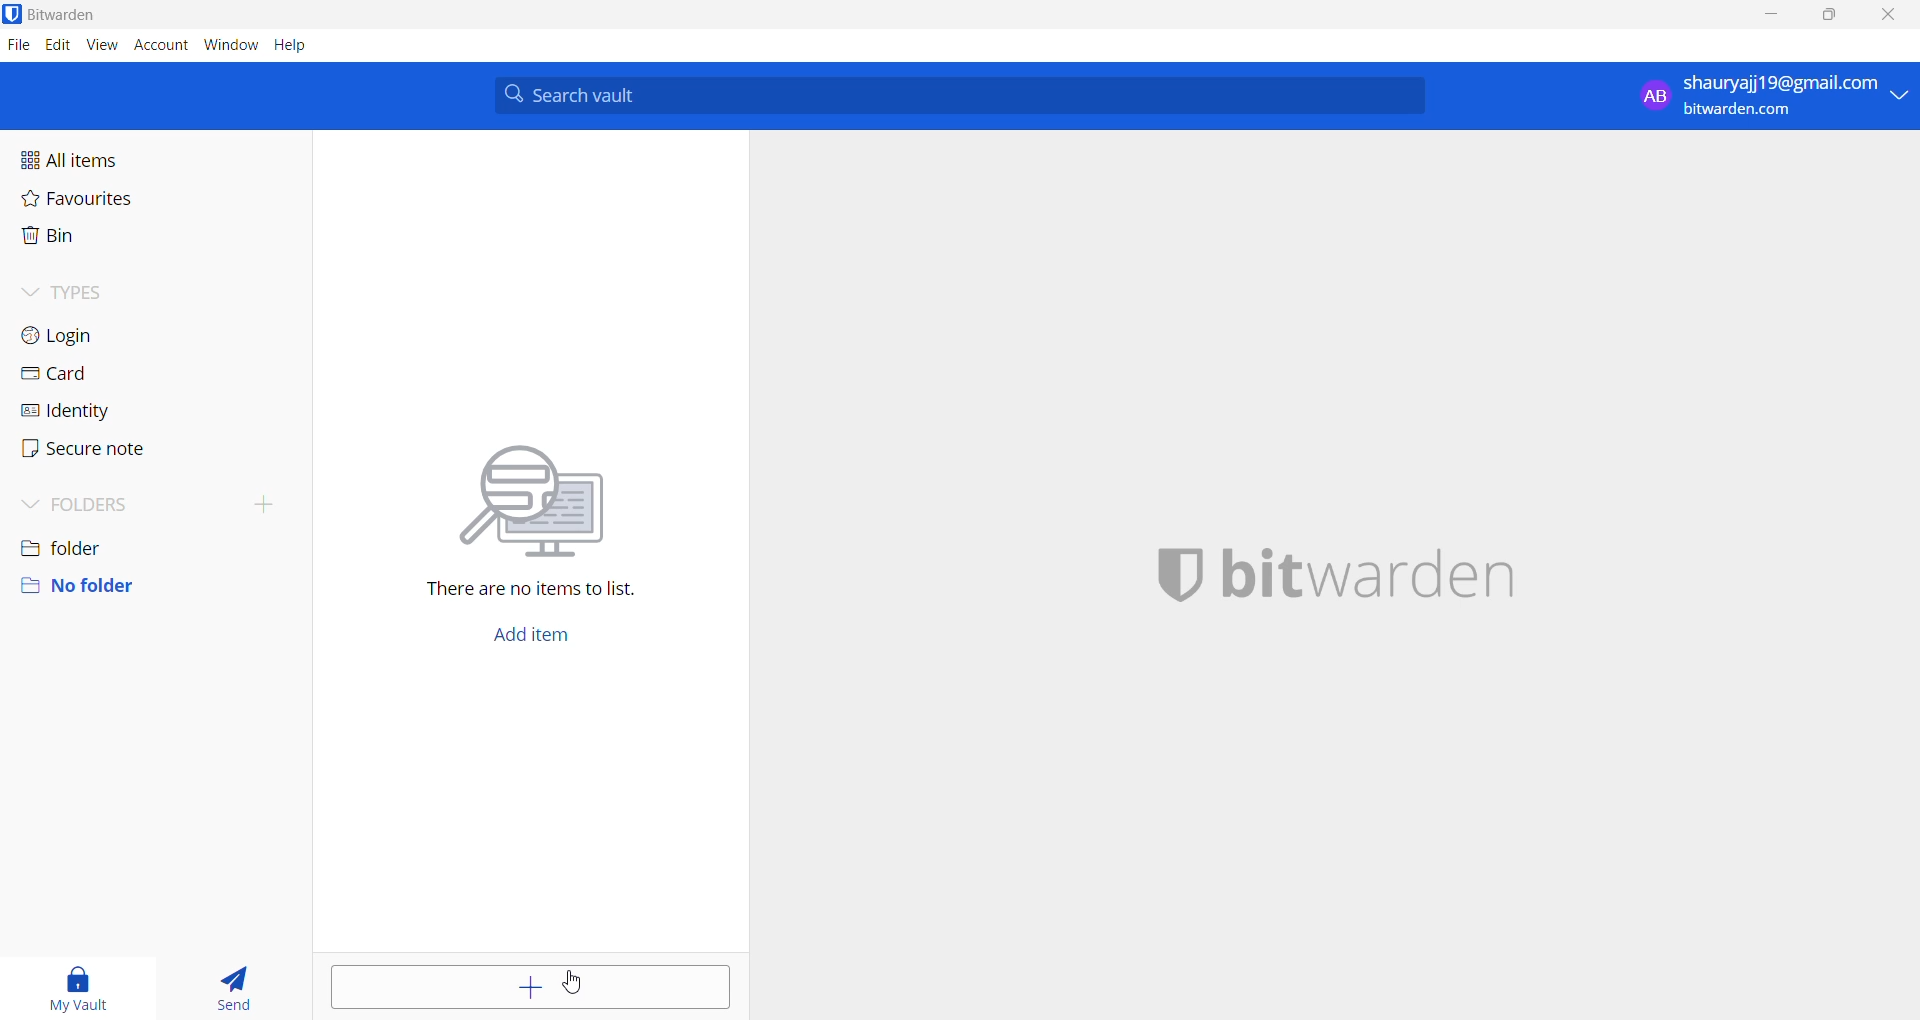  I want to click on send, so click(236, 985).